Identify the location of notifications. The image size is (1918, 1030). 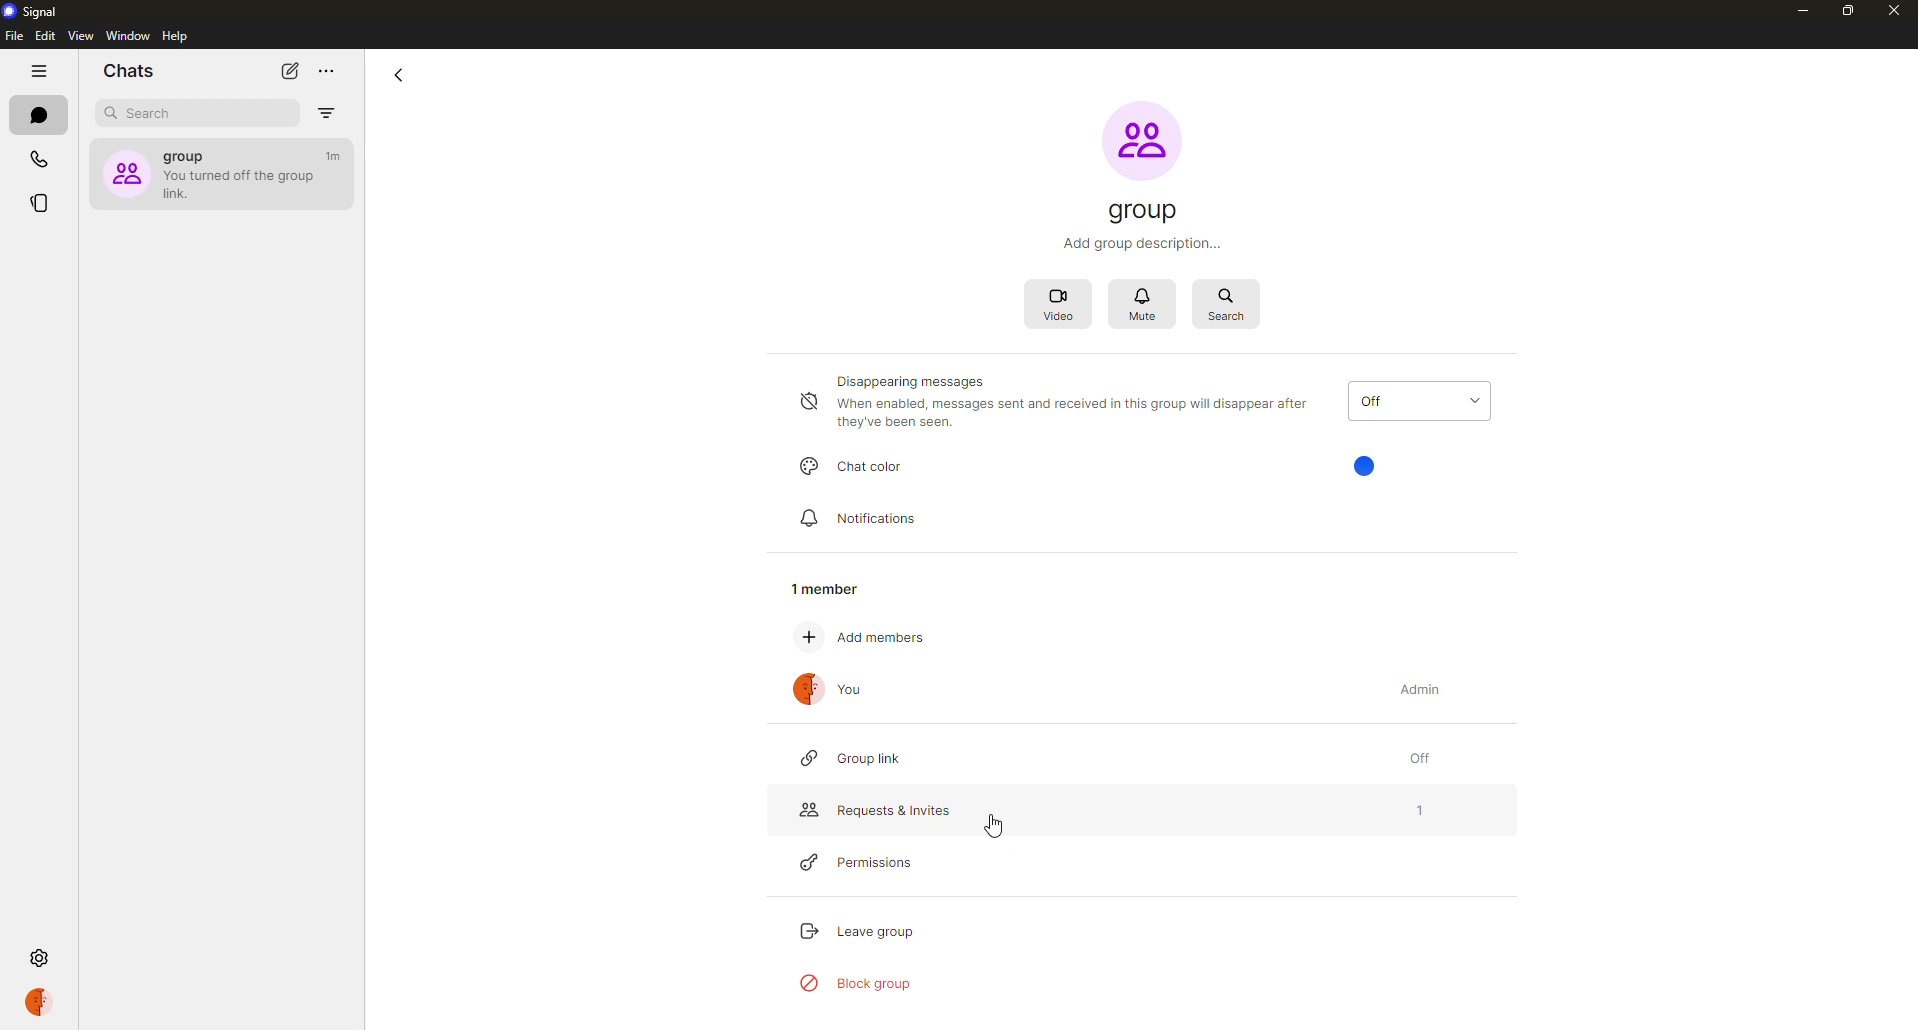
(857, 518).